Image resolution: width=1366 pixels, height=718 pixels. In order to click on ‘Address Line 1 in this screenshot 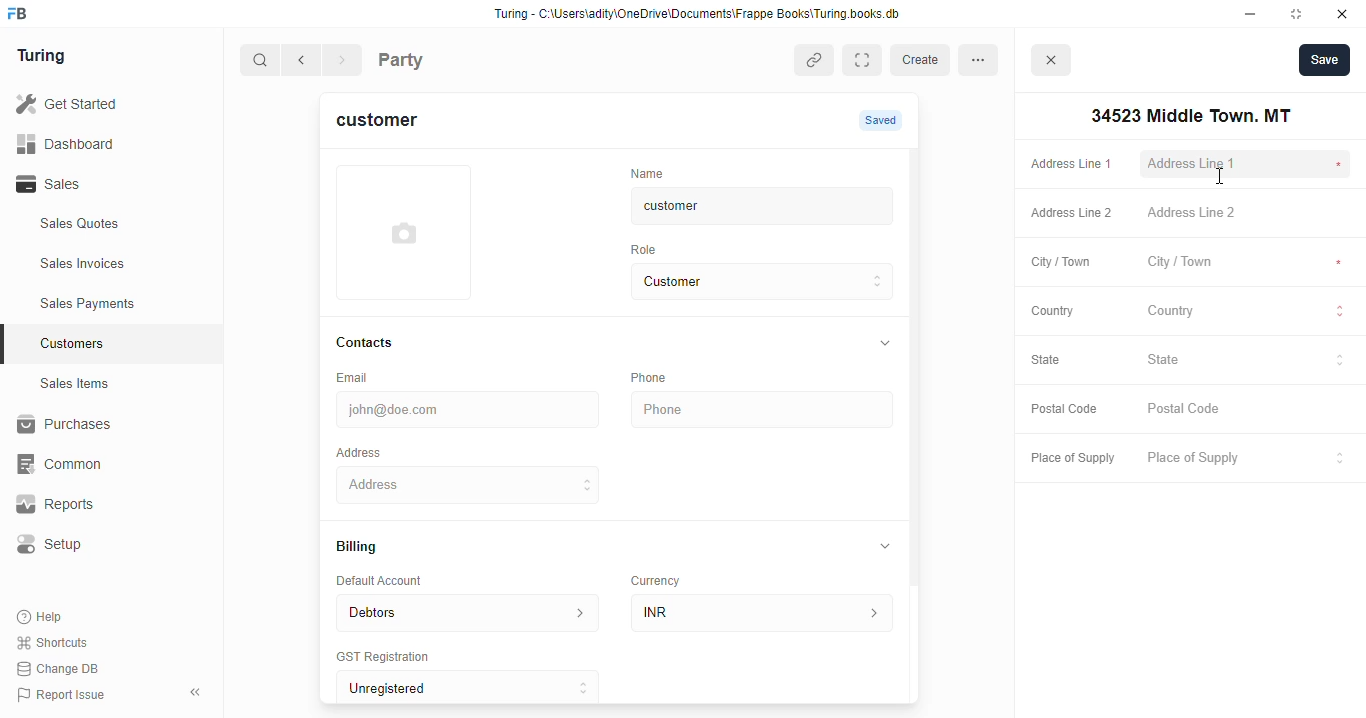, I will do `click(1248, 165)`.